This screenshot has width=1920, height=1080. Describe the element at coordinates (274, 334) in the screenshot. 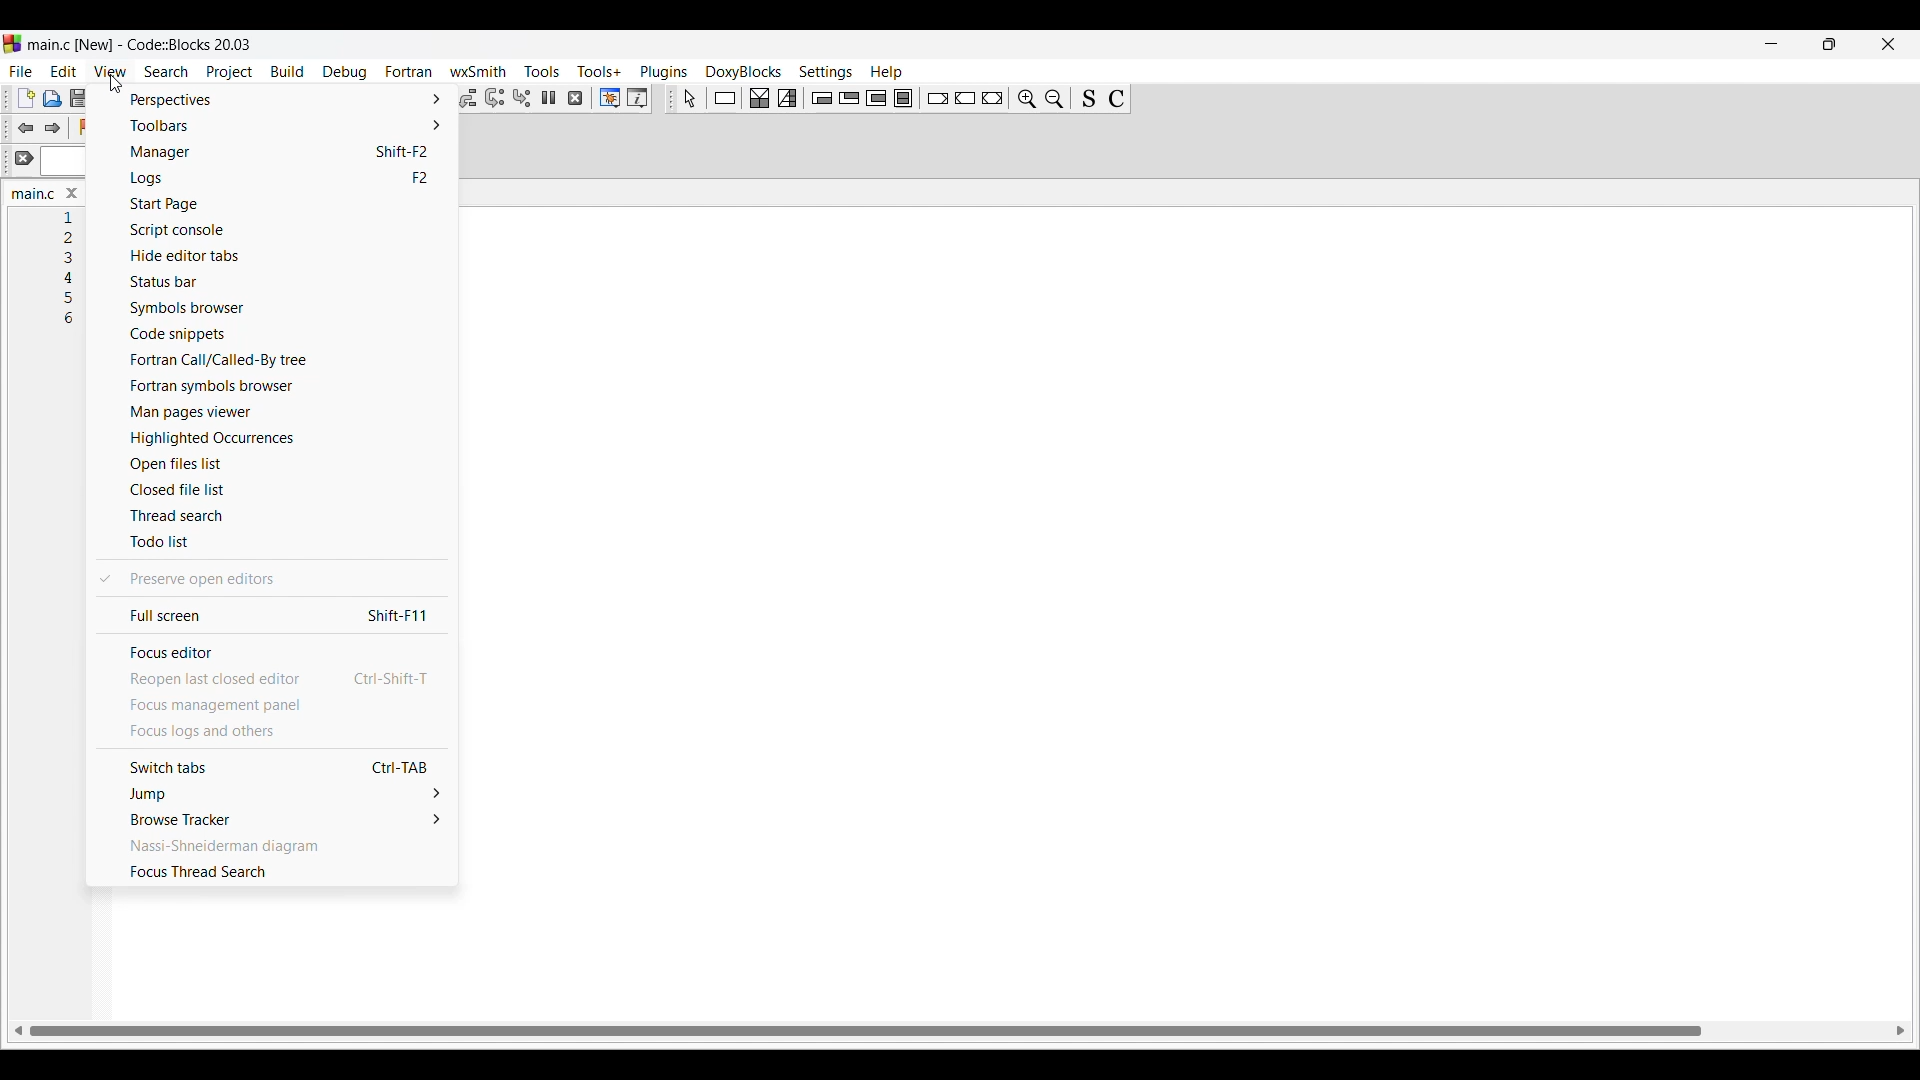

I see `Code snippets` at that location.